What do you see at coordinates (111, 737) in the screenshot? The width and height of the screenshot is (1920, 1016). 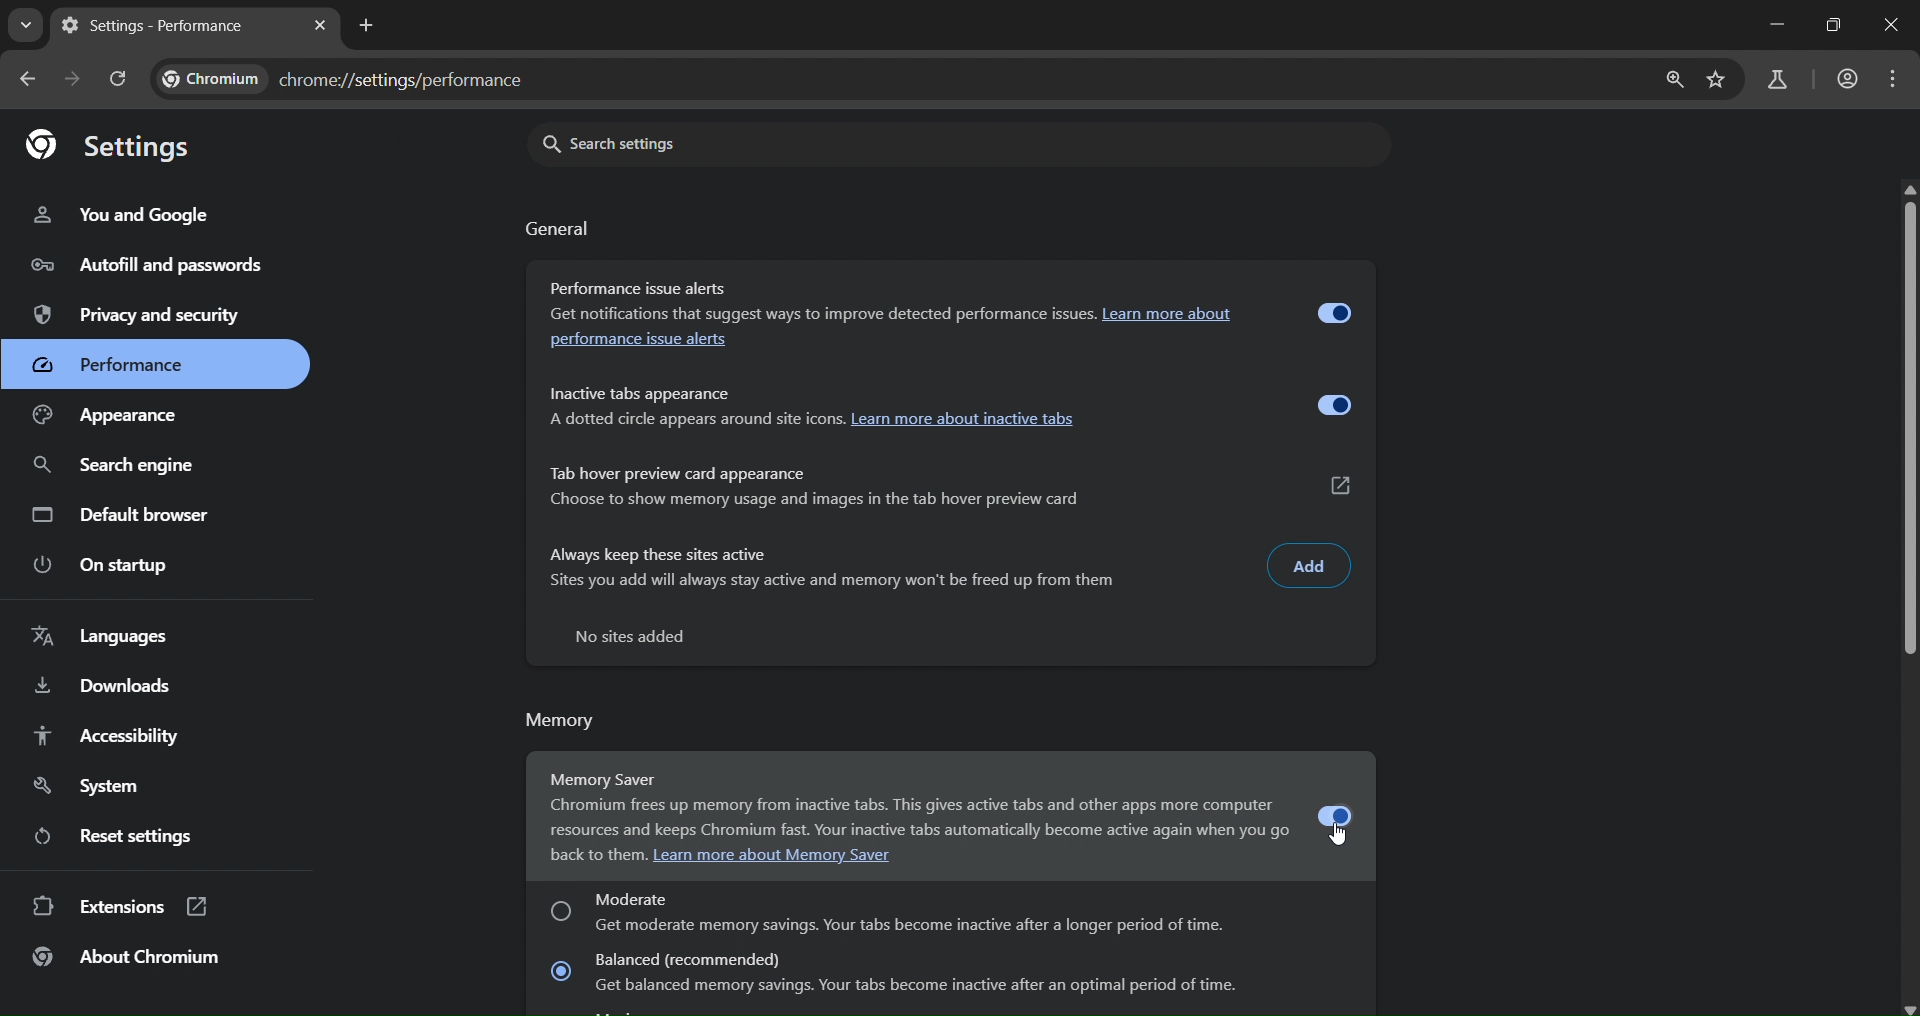 I see `accessibility` at bounding box center [111, 737].